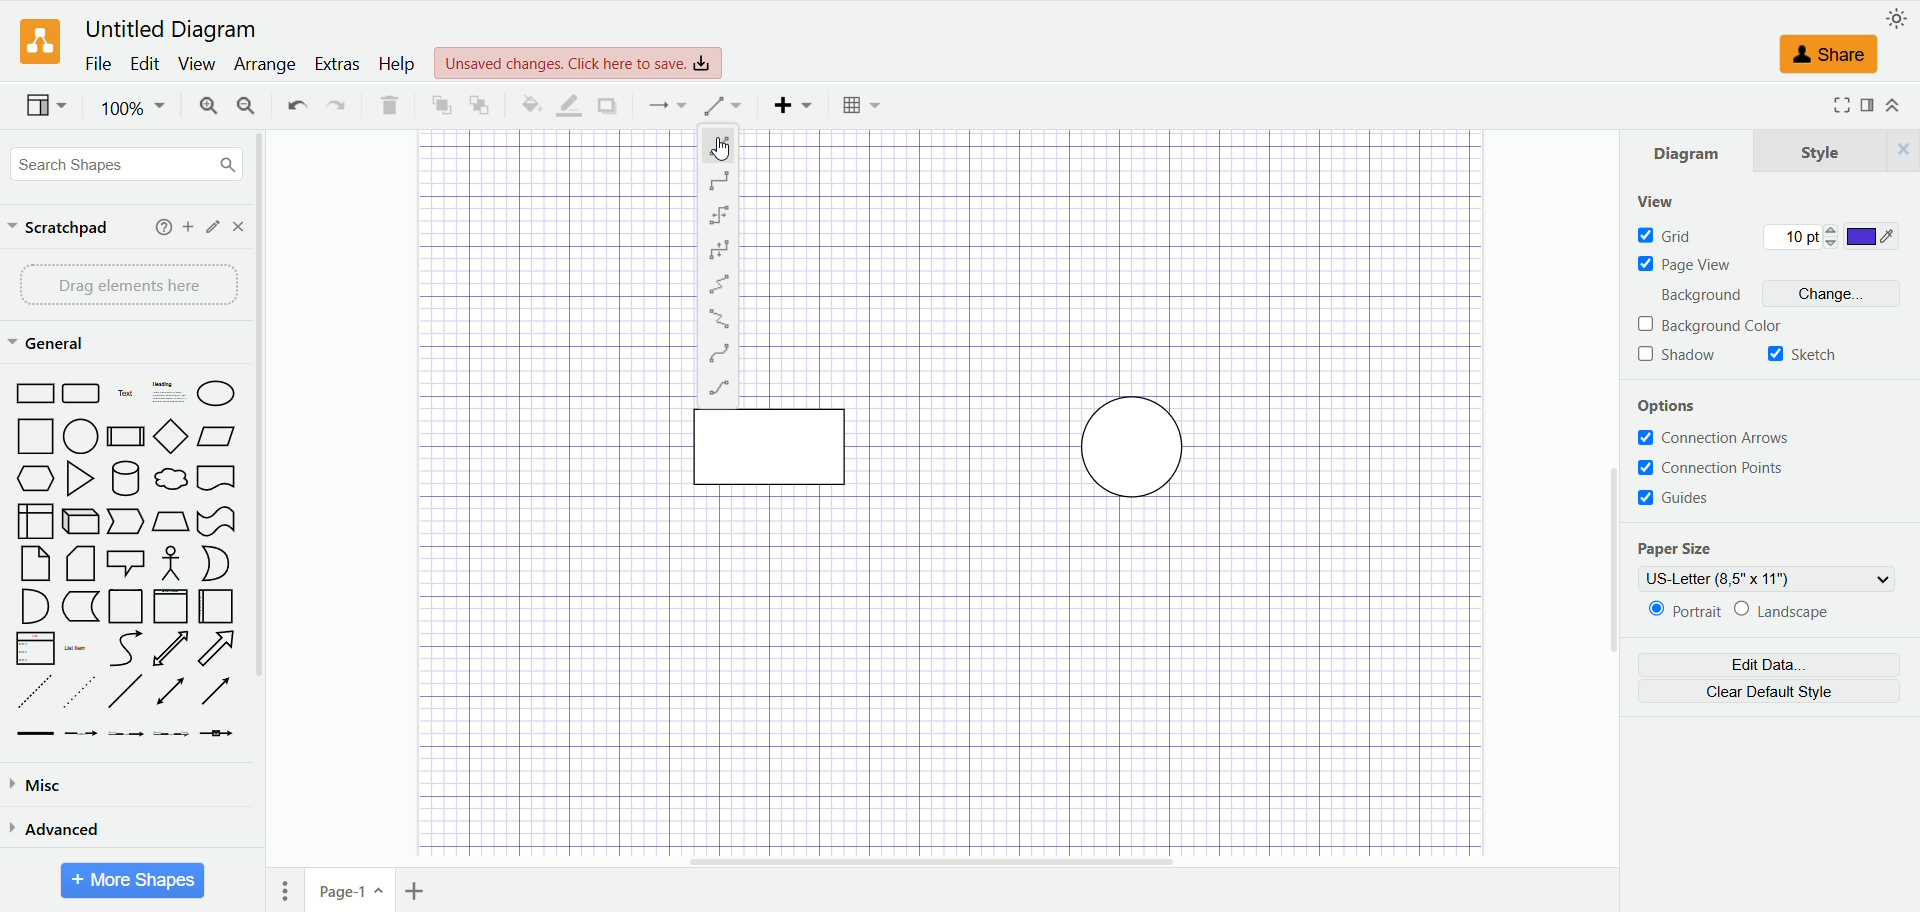 This screenshot has width=1920, height=912. What do you see at coordinates (250, 105) in the screenshot?
I see `zoom out` at bounding box center [250, 105].